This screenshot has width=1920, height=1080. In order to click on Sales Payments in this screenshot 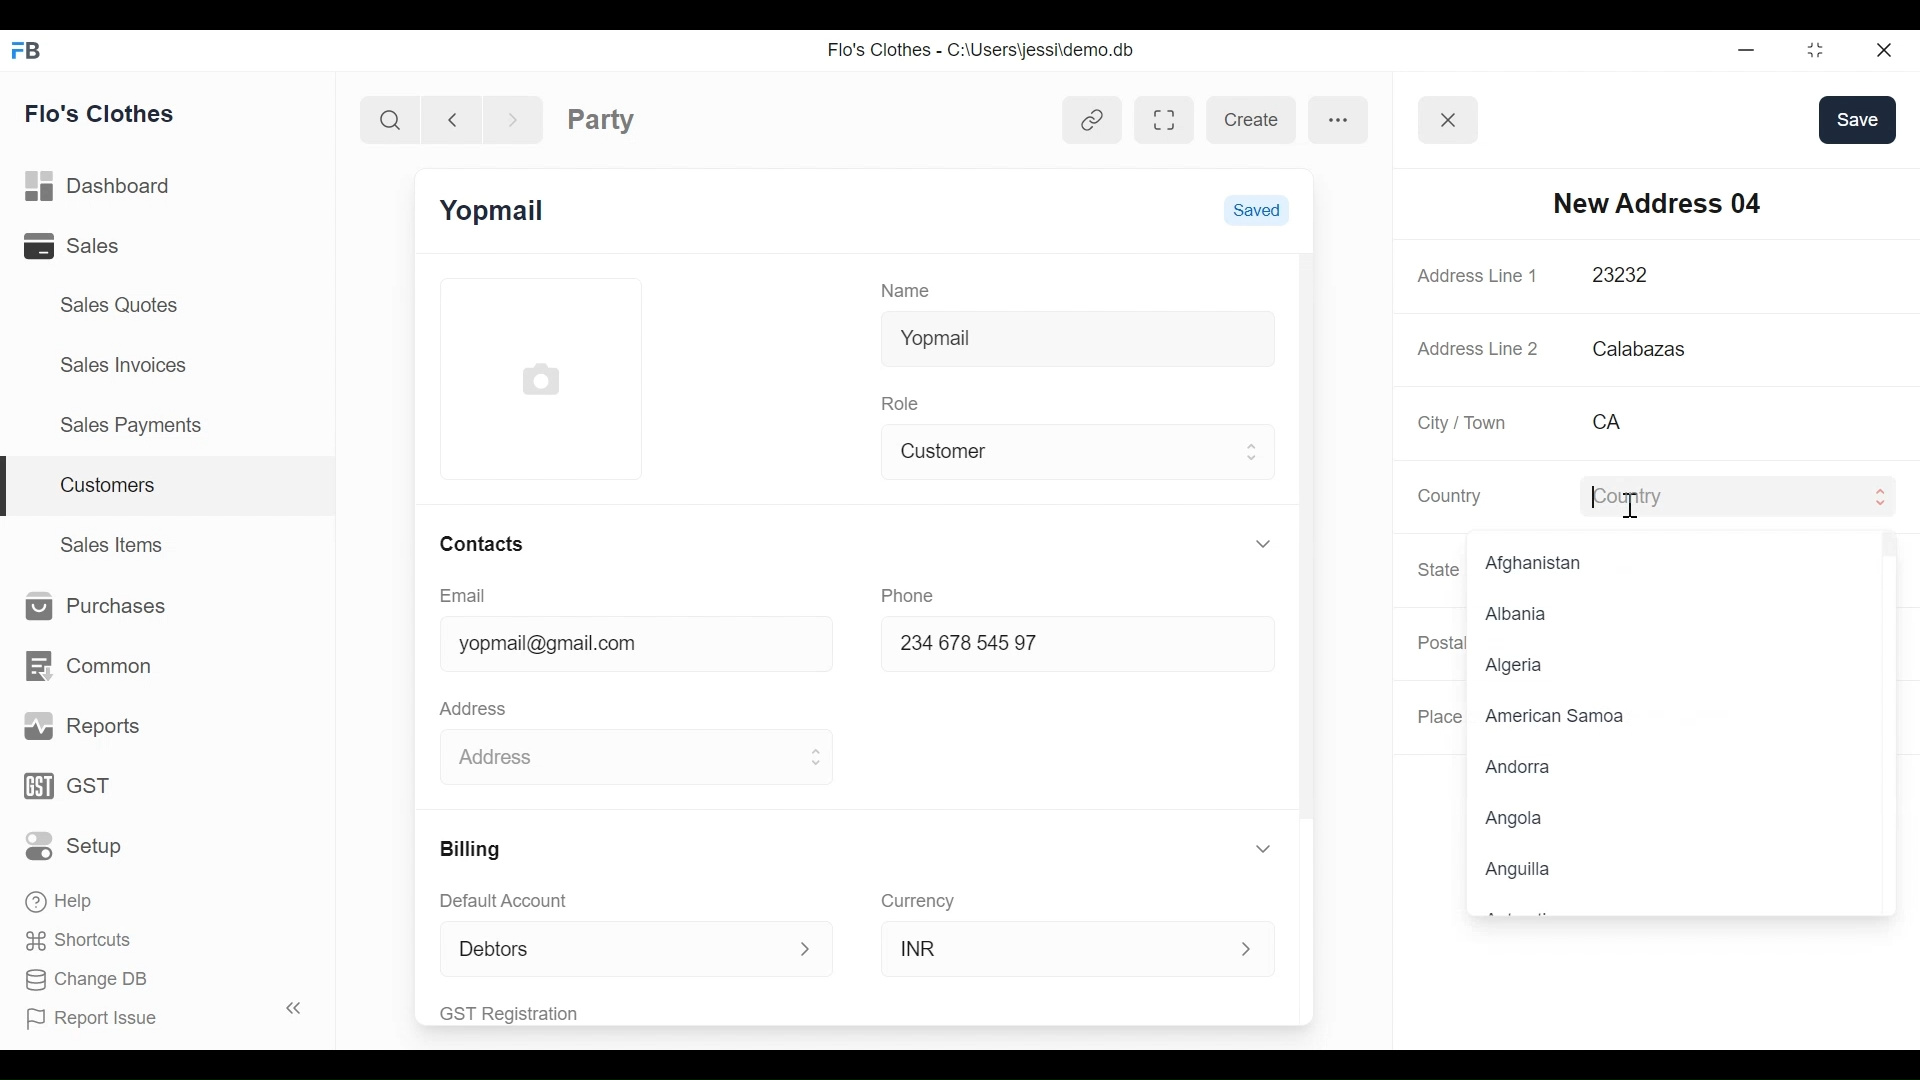, I will do `click(129, 424)`.